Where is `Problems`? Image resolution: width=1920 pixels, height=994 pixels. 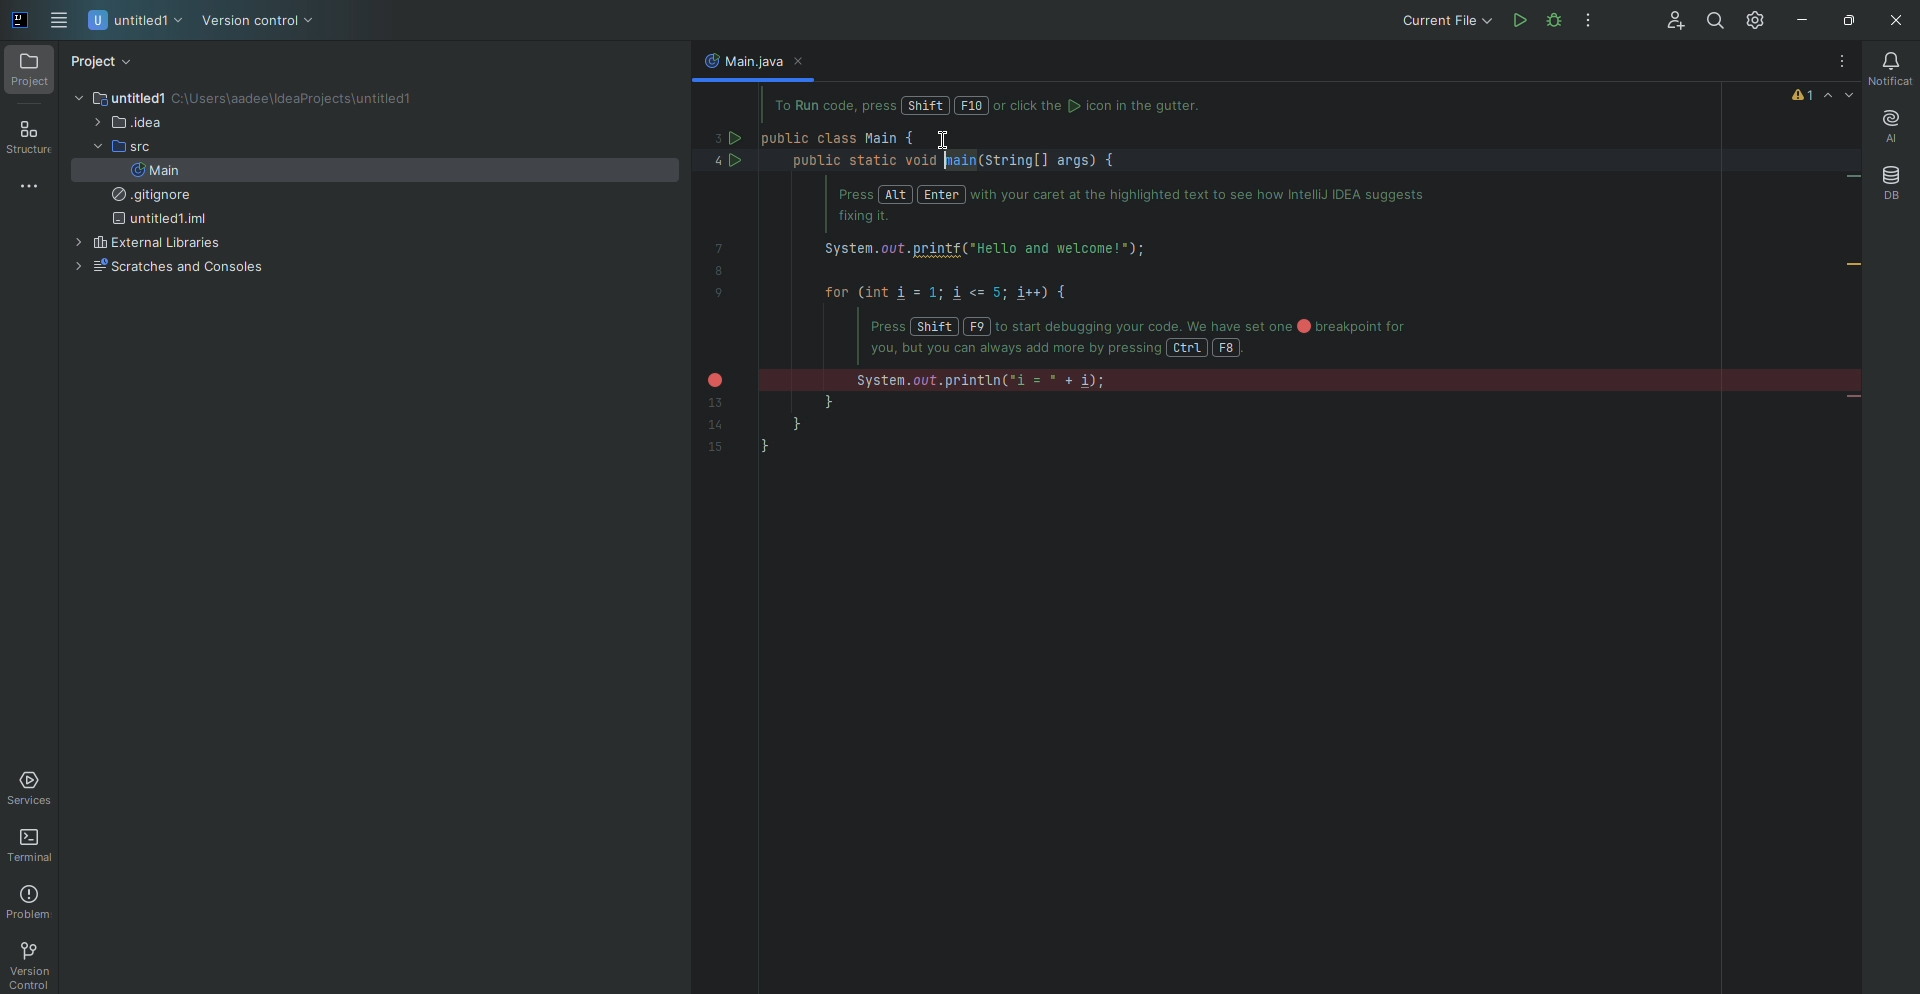 Problems is located at coordinates (32, 902).